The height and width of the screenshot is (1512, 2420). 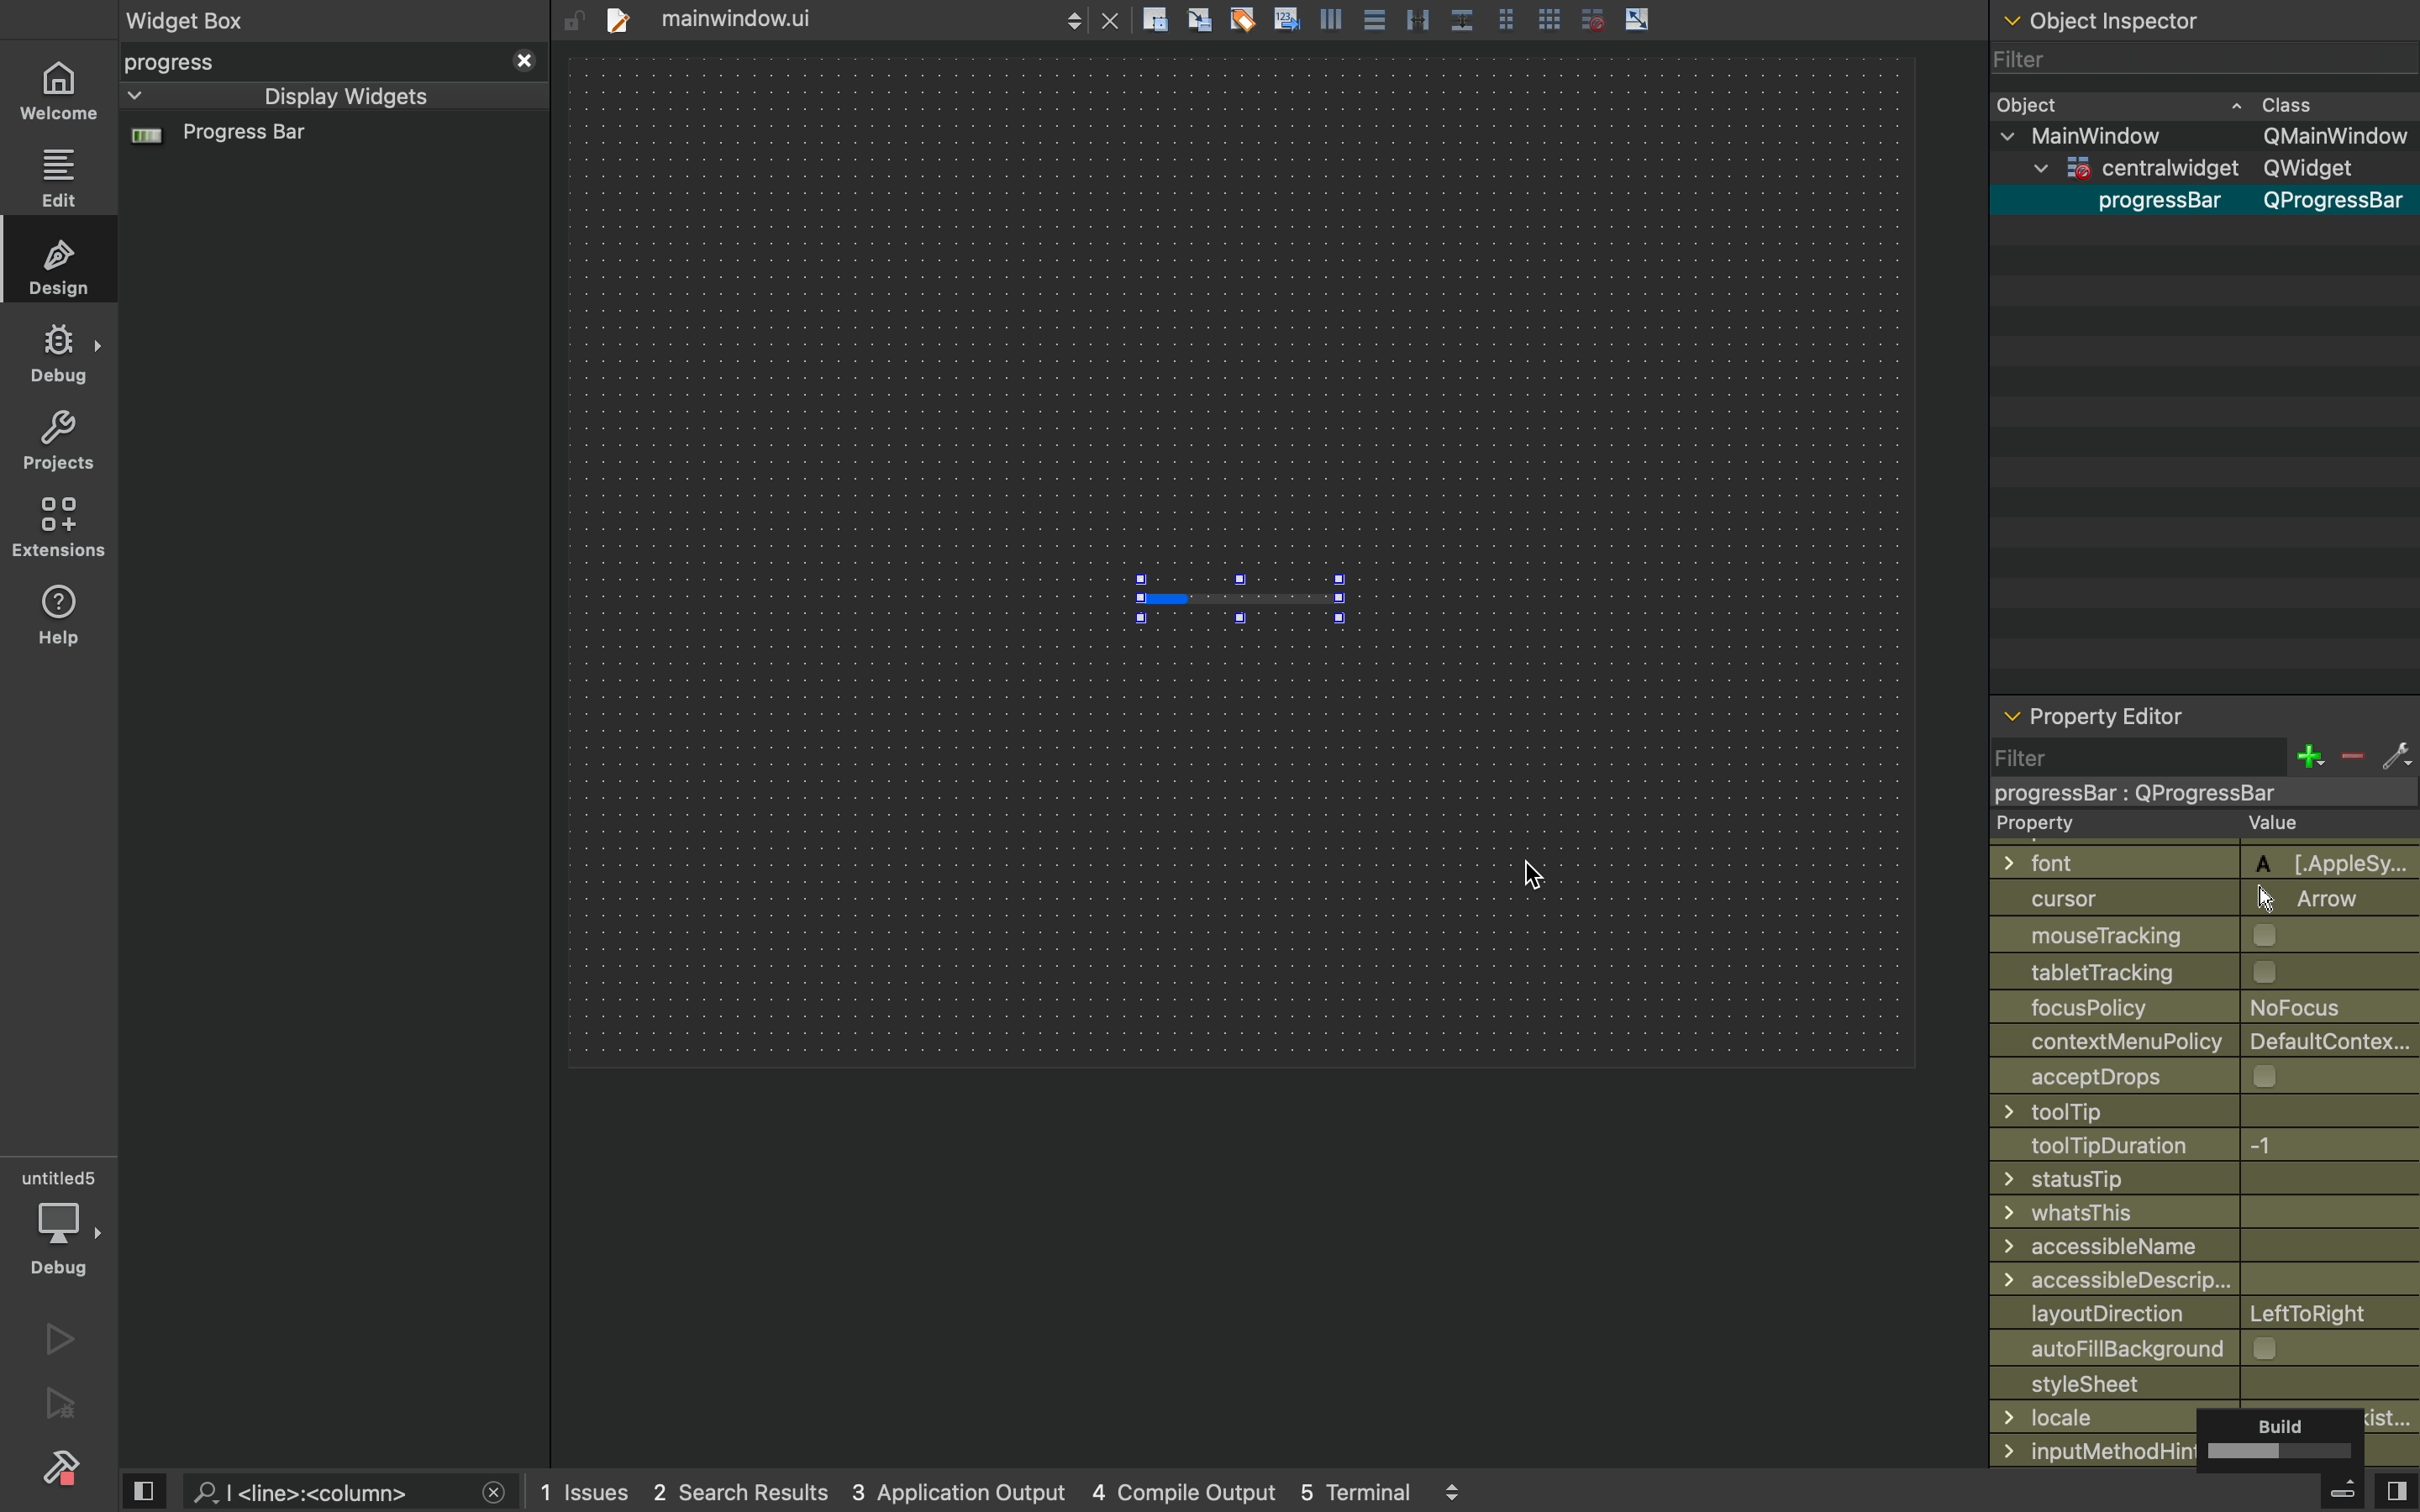 What do you see at coordinates (2178, 1280) in the screenshot?
I see `accessible descrip` at bounding box center [2178, 1280].